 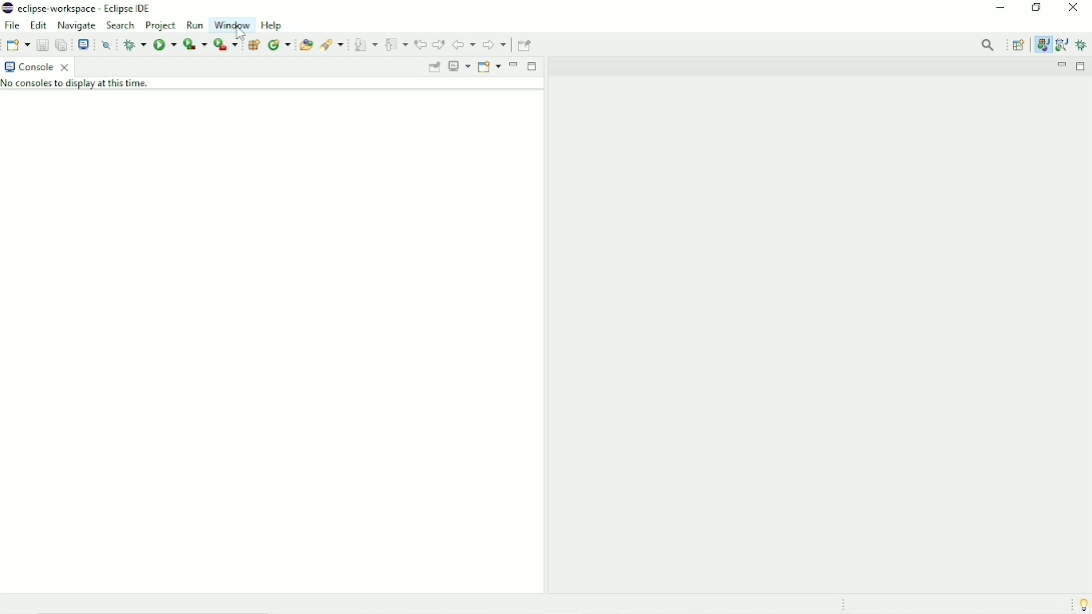 I want to click on Close, so click(x=1074, y=11).